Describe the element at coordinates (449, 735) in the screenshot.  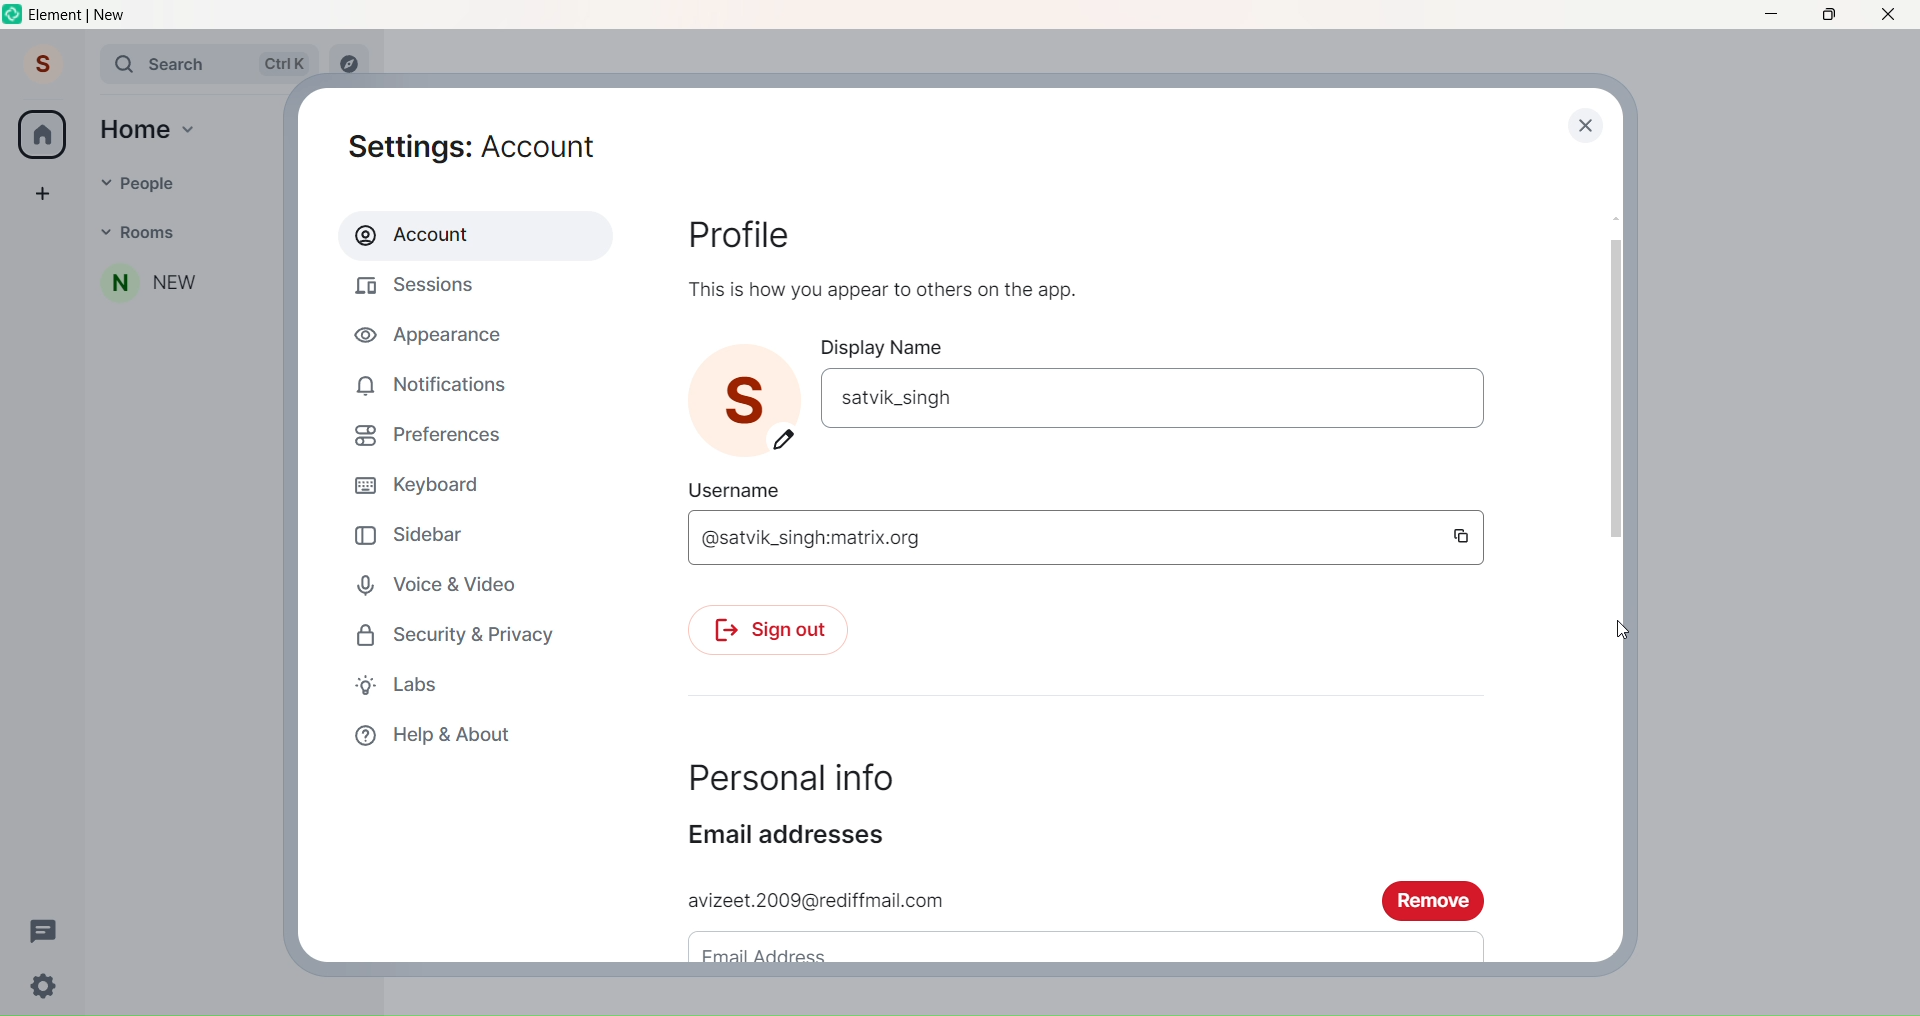
I see `Help & About` at that location.